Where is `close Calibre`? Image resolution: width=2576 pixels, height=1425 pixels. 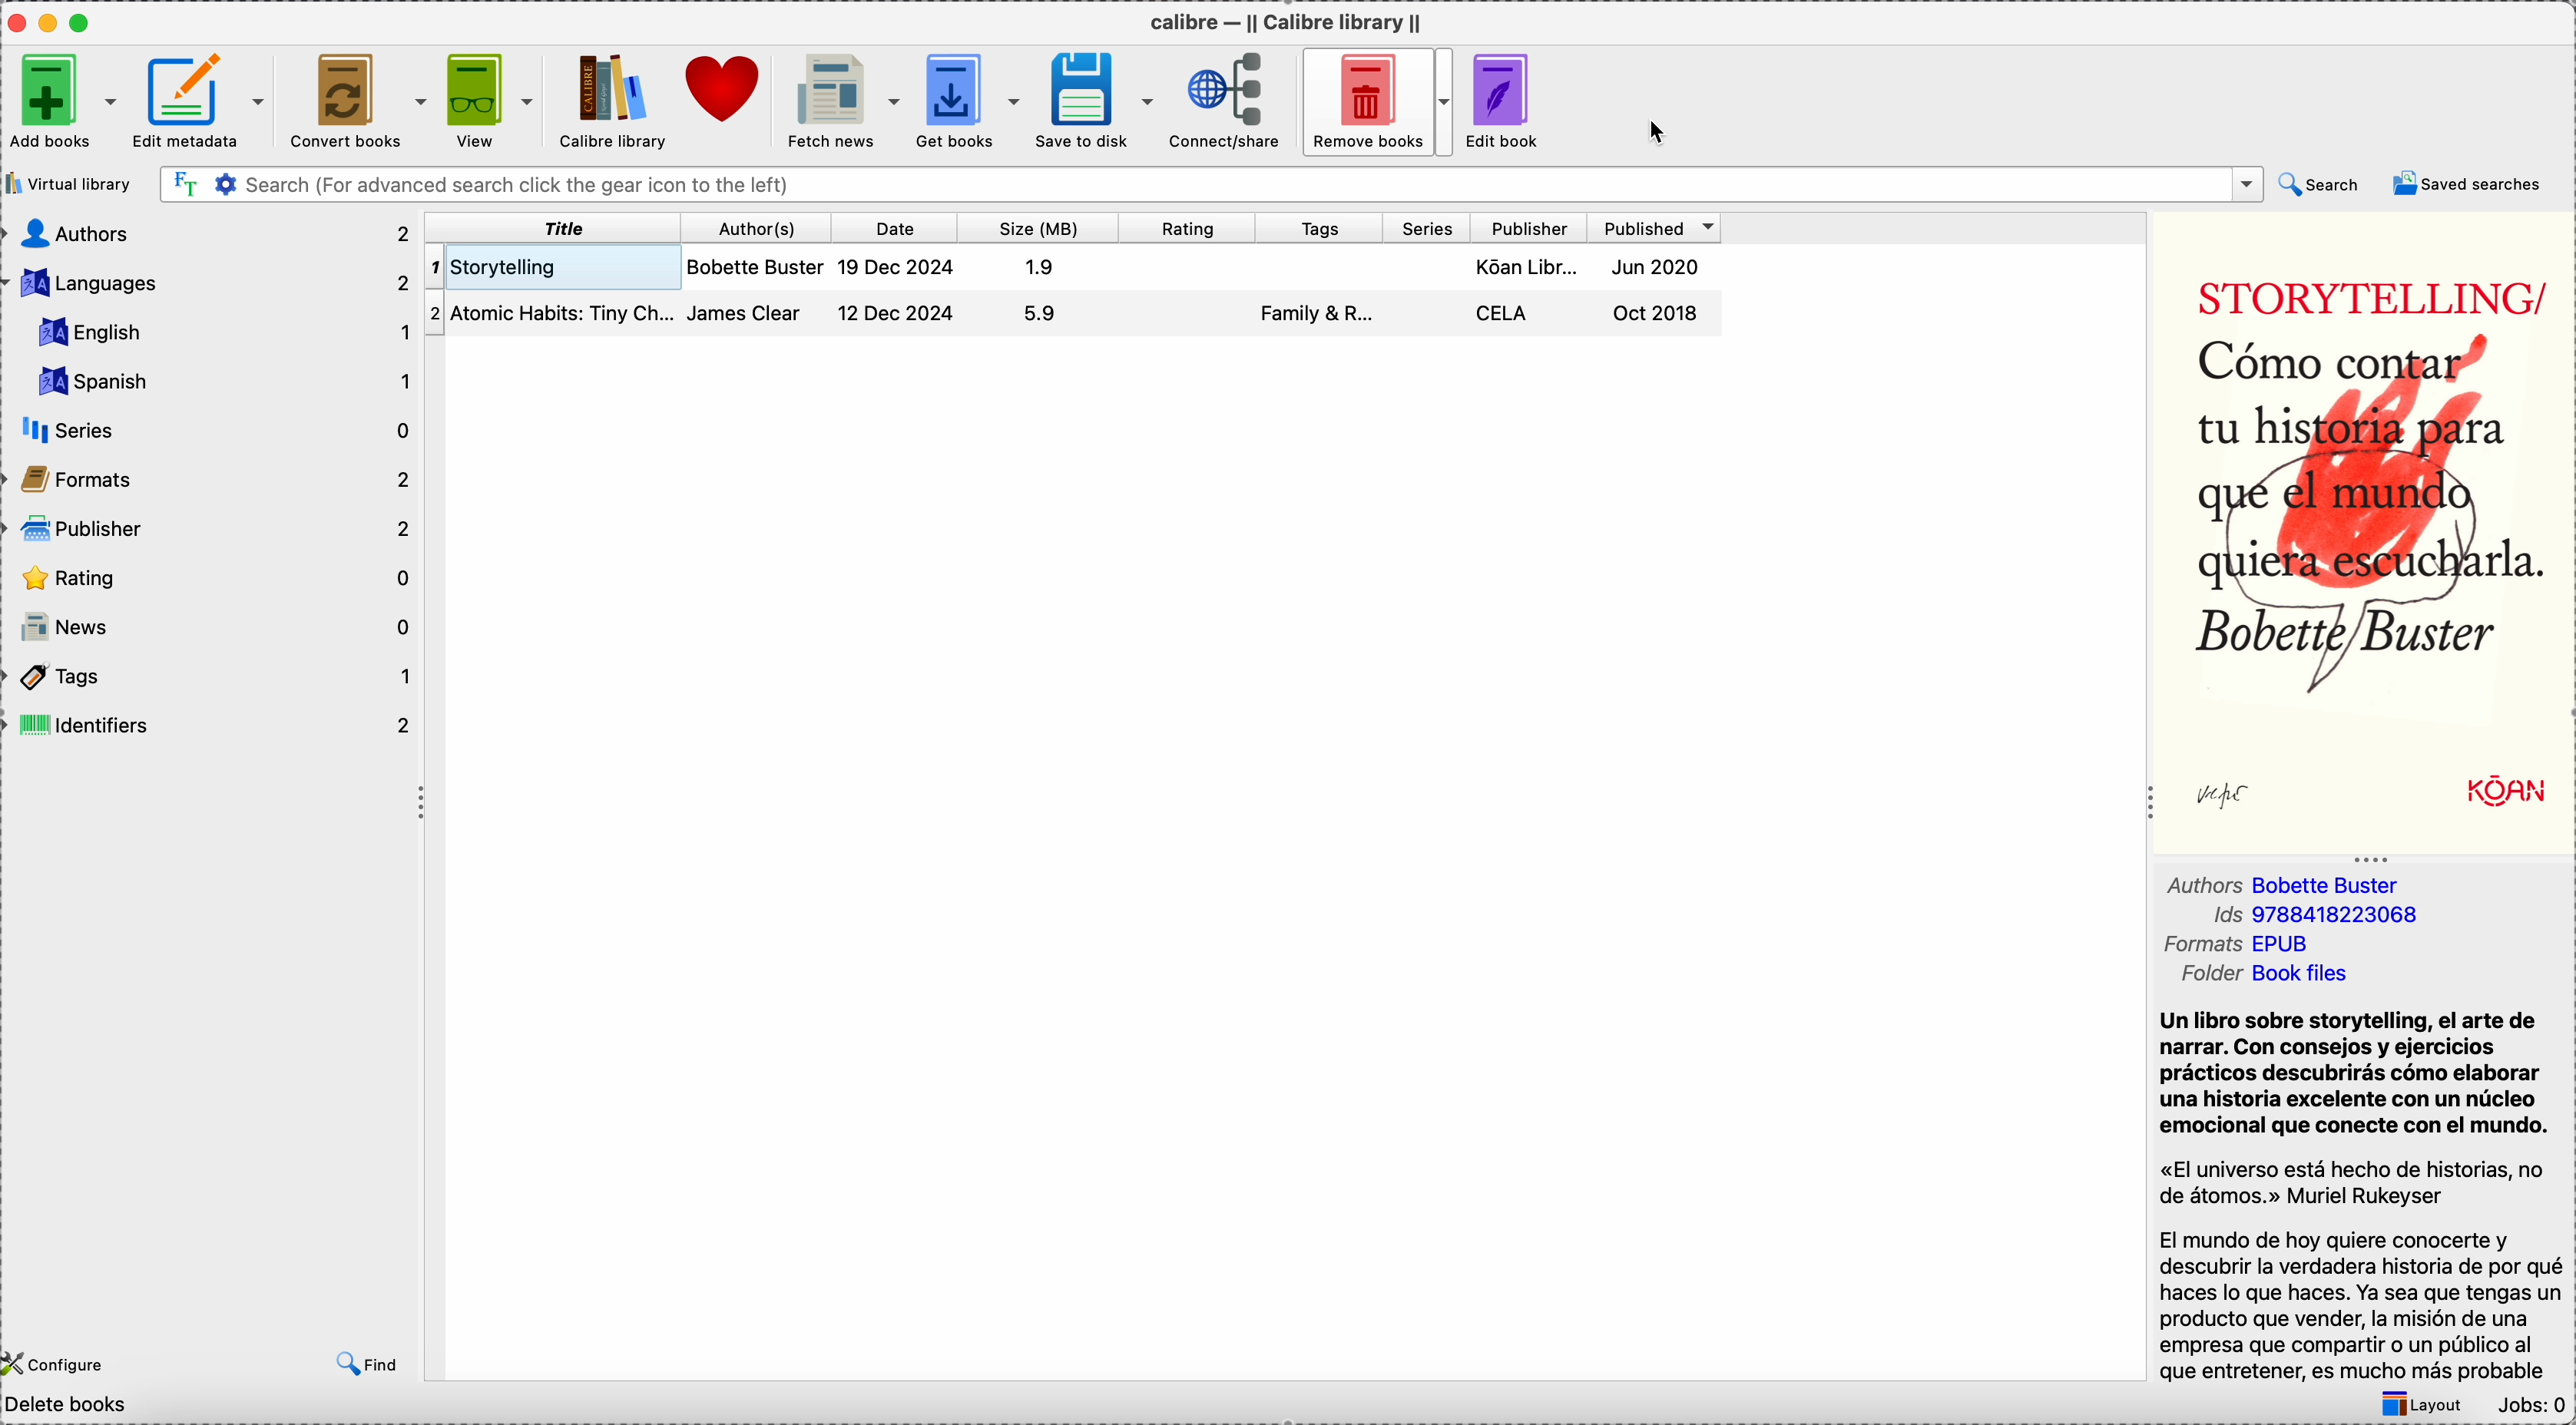 close Calibre is located at coordinates (18, 19).